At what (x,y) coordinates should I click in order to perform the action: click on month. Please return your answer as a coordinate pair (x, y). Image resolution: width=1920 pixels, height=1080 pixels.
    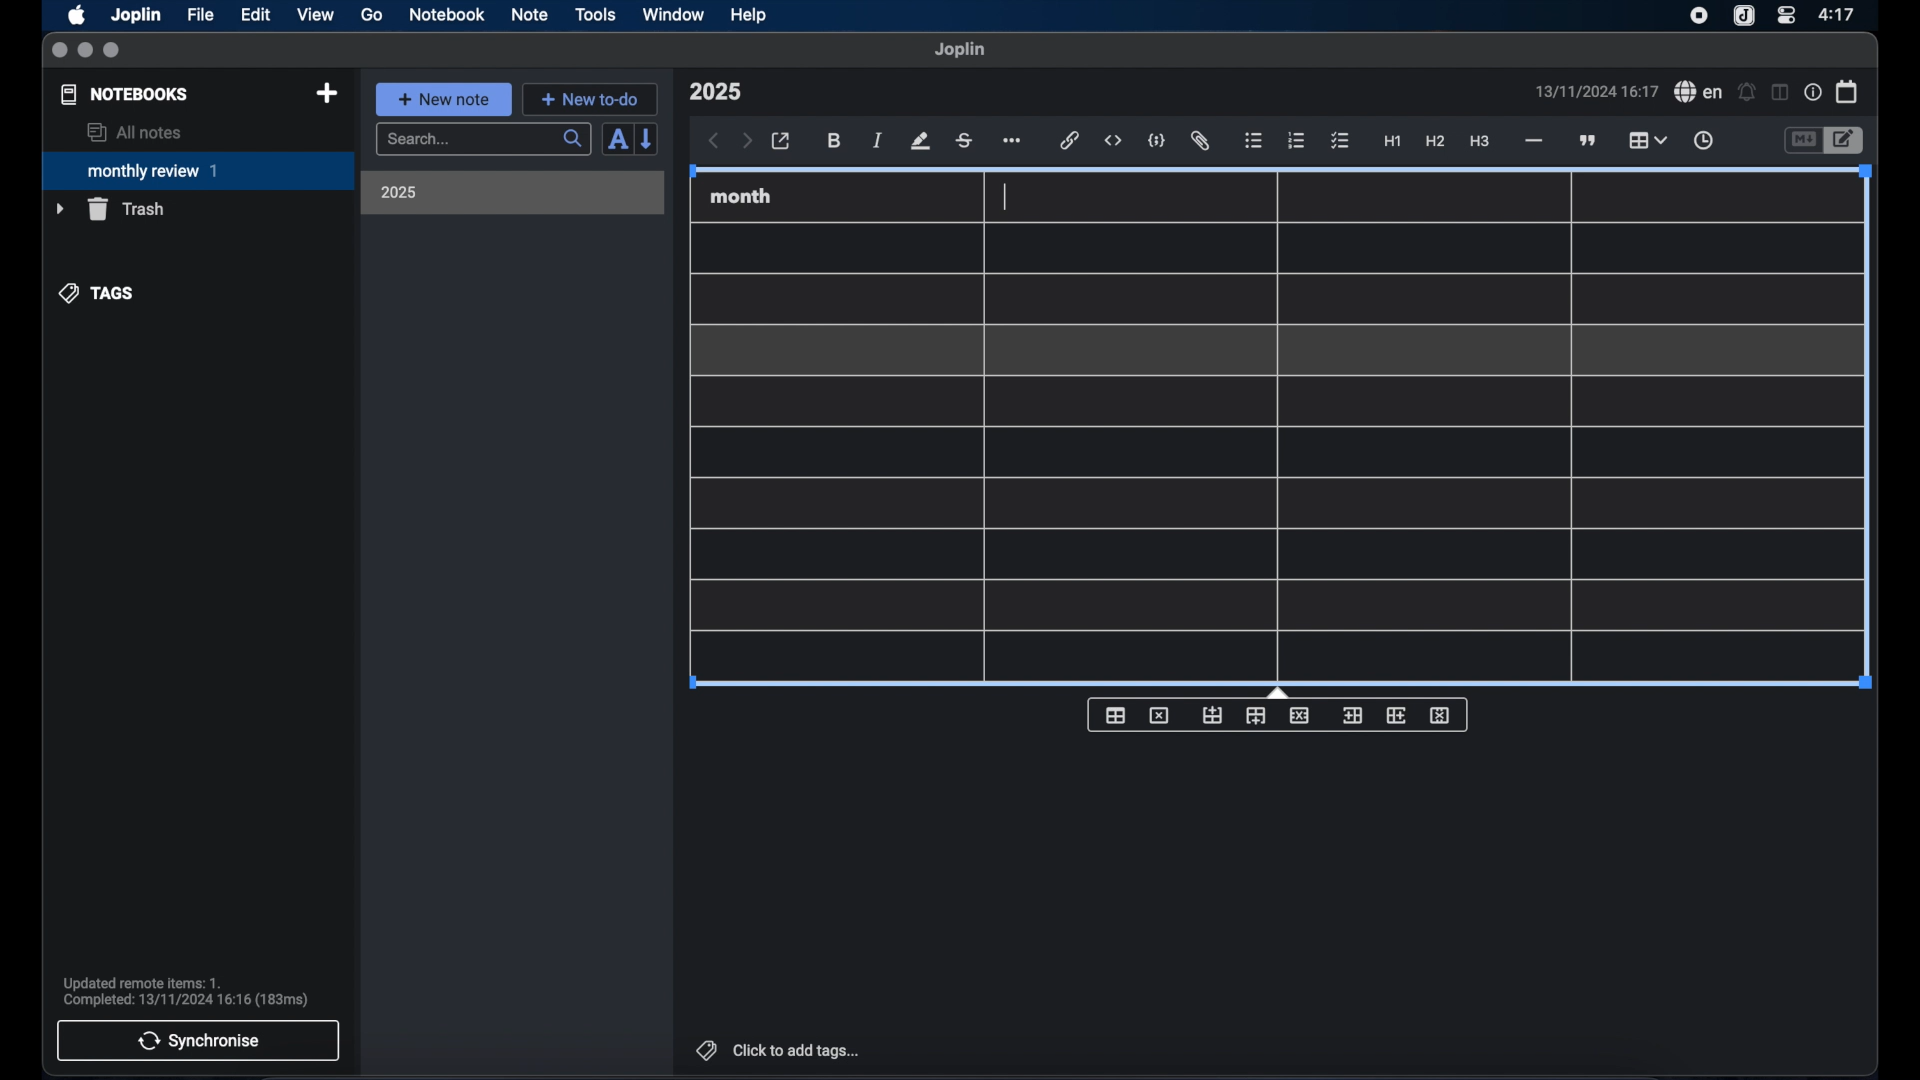
    Looking at the image, I should click on (741, 196).